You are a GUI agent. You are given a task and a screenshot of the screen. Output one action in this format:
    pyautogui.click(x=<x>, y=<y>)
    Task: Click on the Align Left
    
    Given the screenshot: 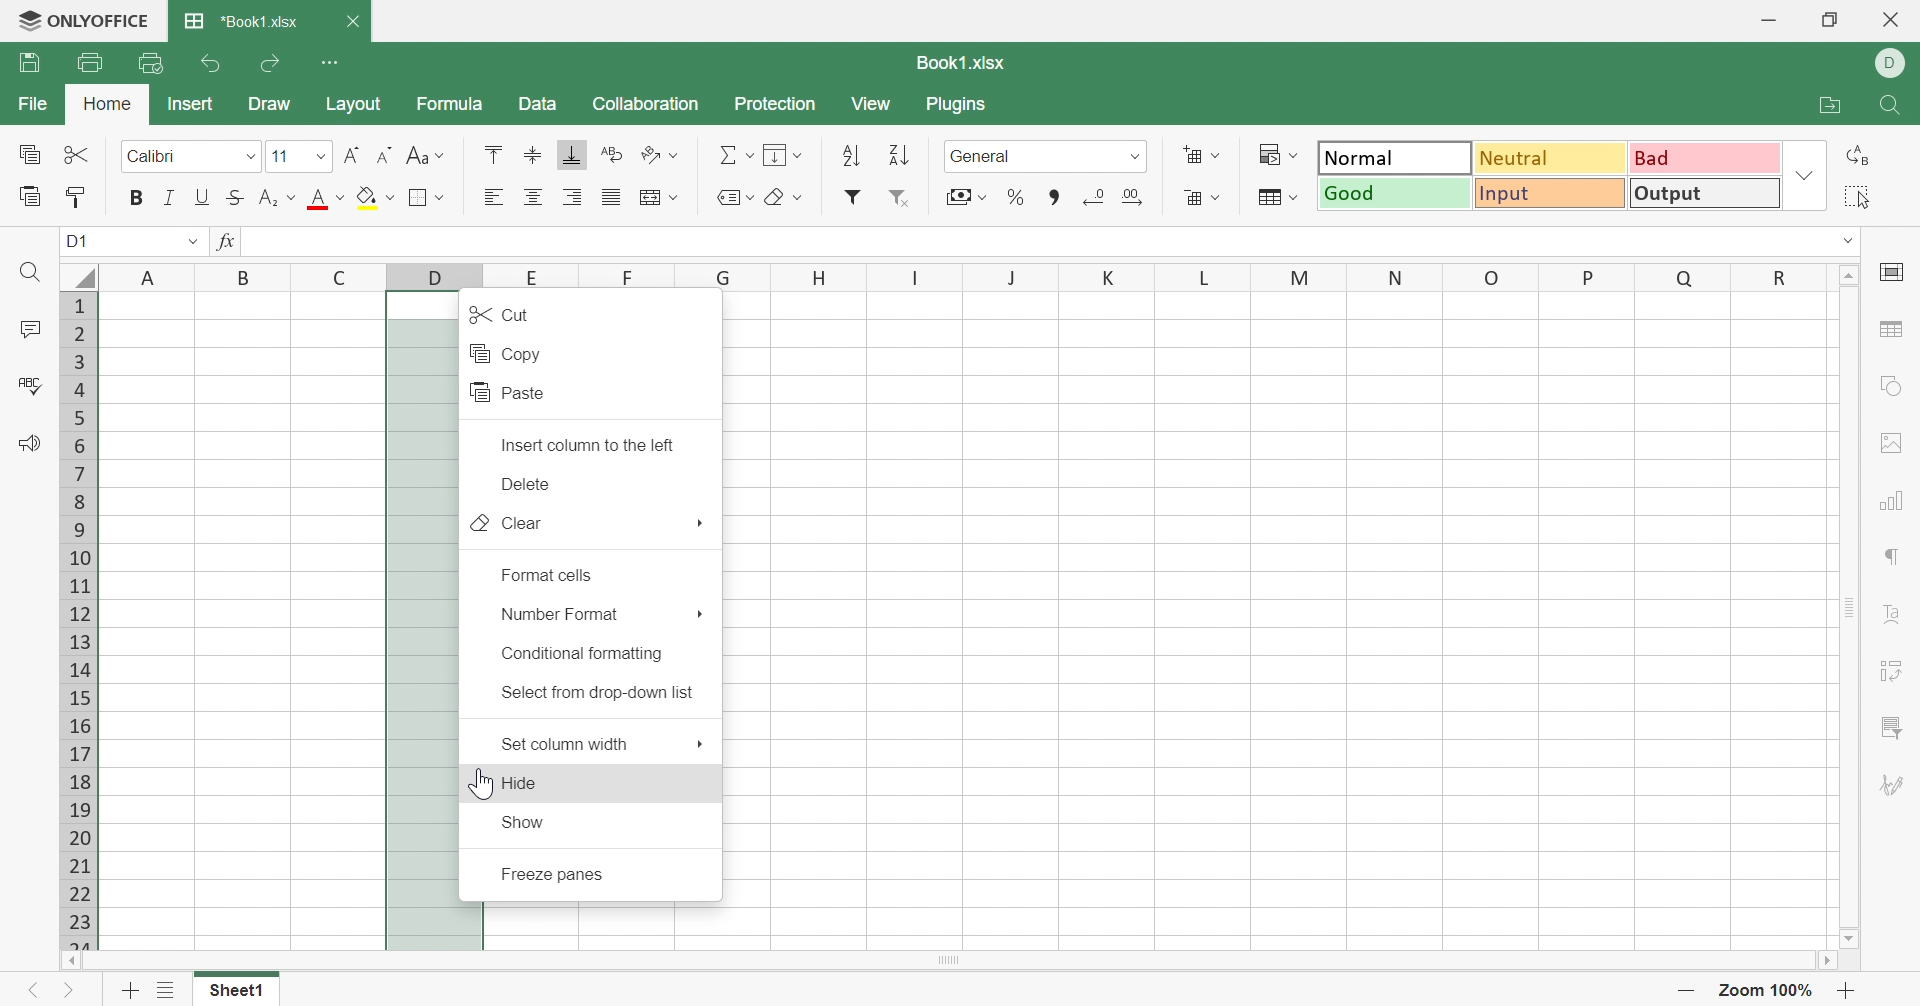 What is the action you would take?
    pyautogui.click(x=492, y=197)
    